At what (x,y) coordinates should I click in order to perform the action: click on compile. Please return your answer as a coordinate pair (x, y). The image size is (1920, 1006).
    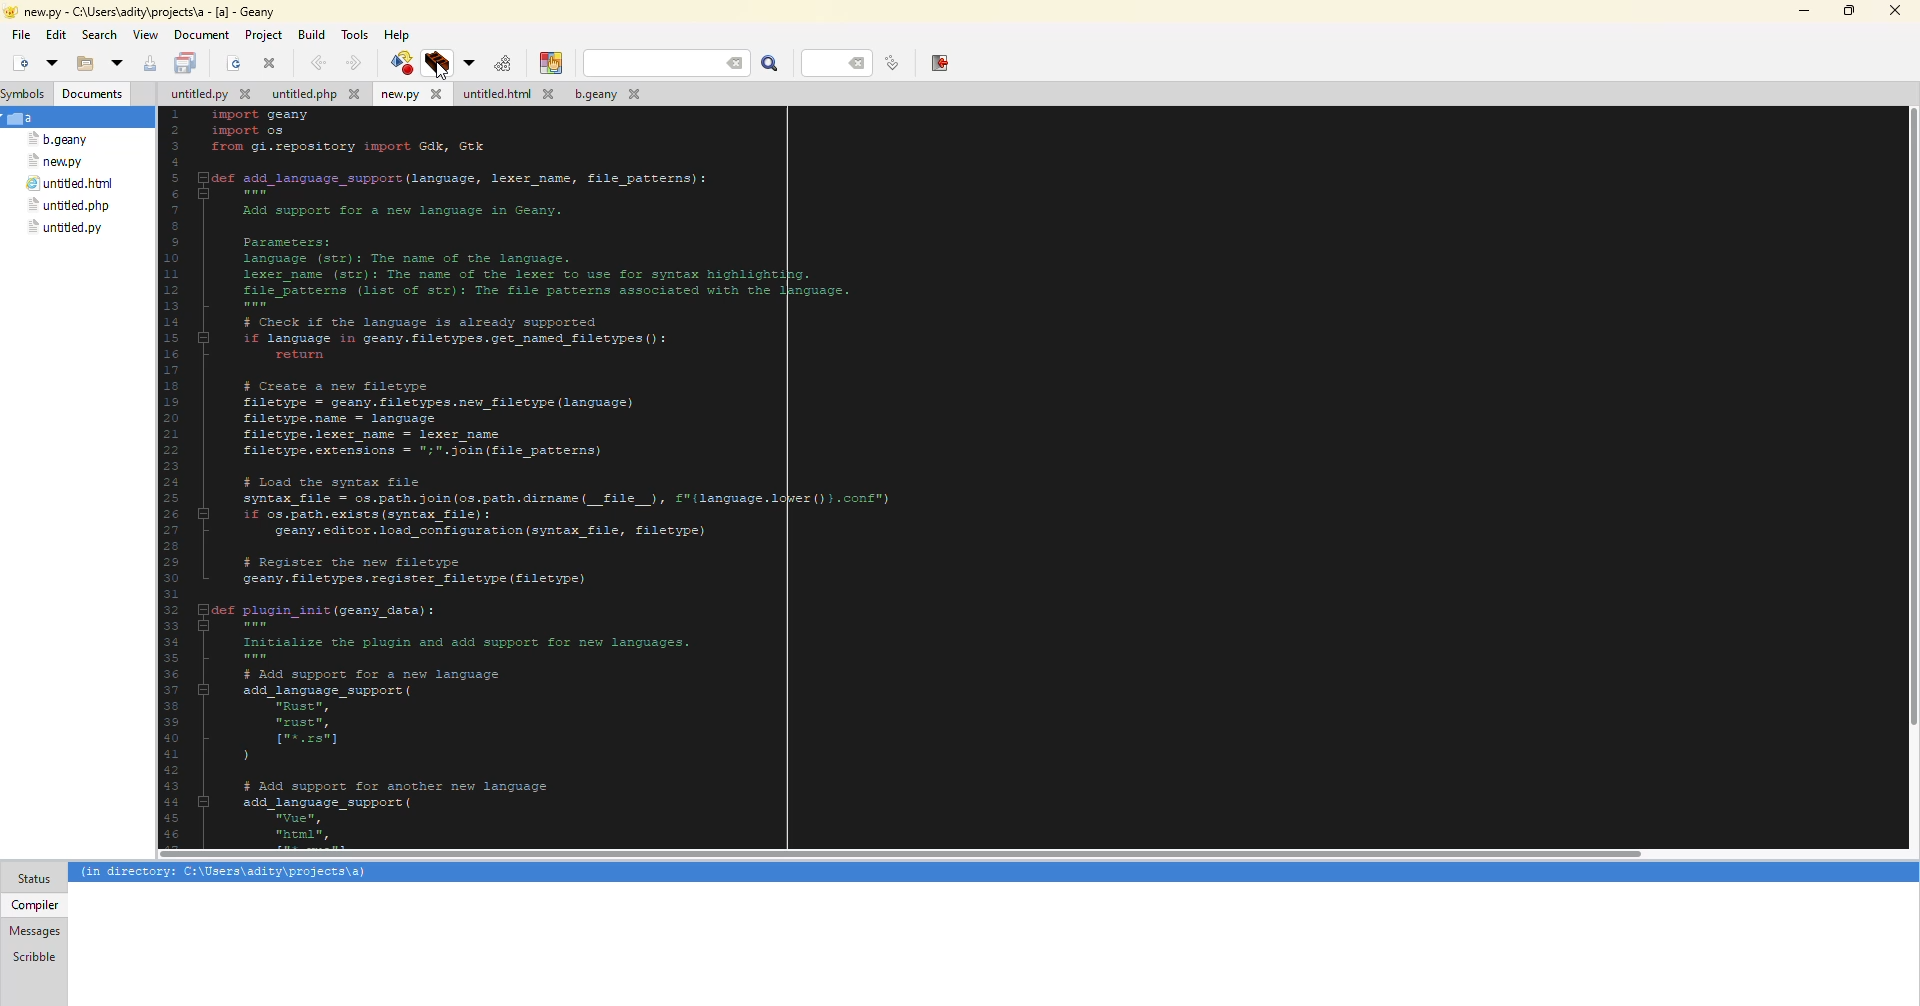
    Looking at the image, I should click on (400, 62).